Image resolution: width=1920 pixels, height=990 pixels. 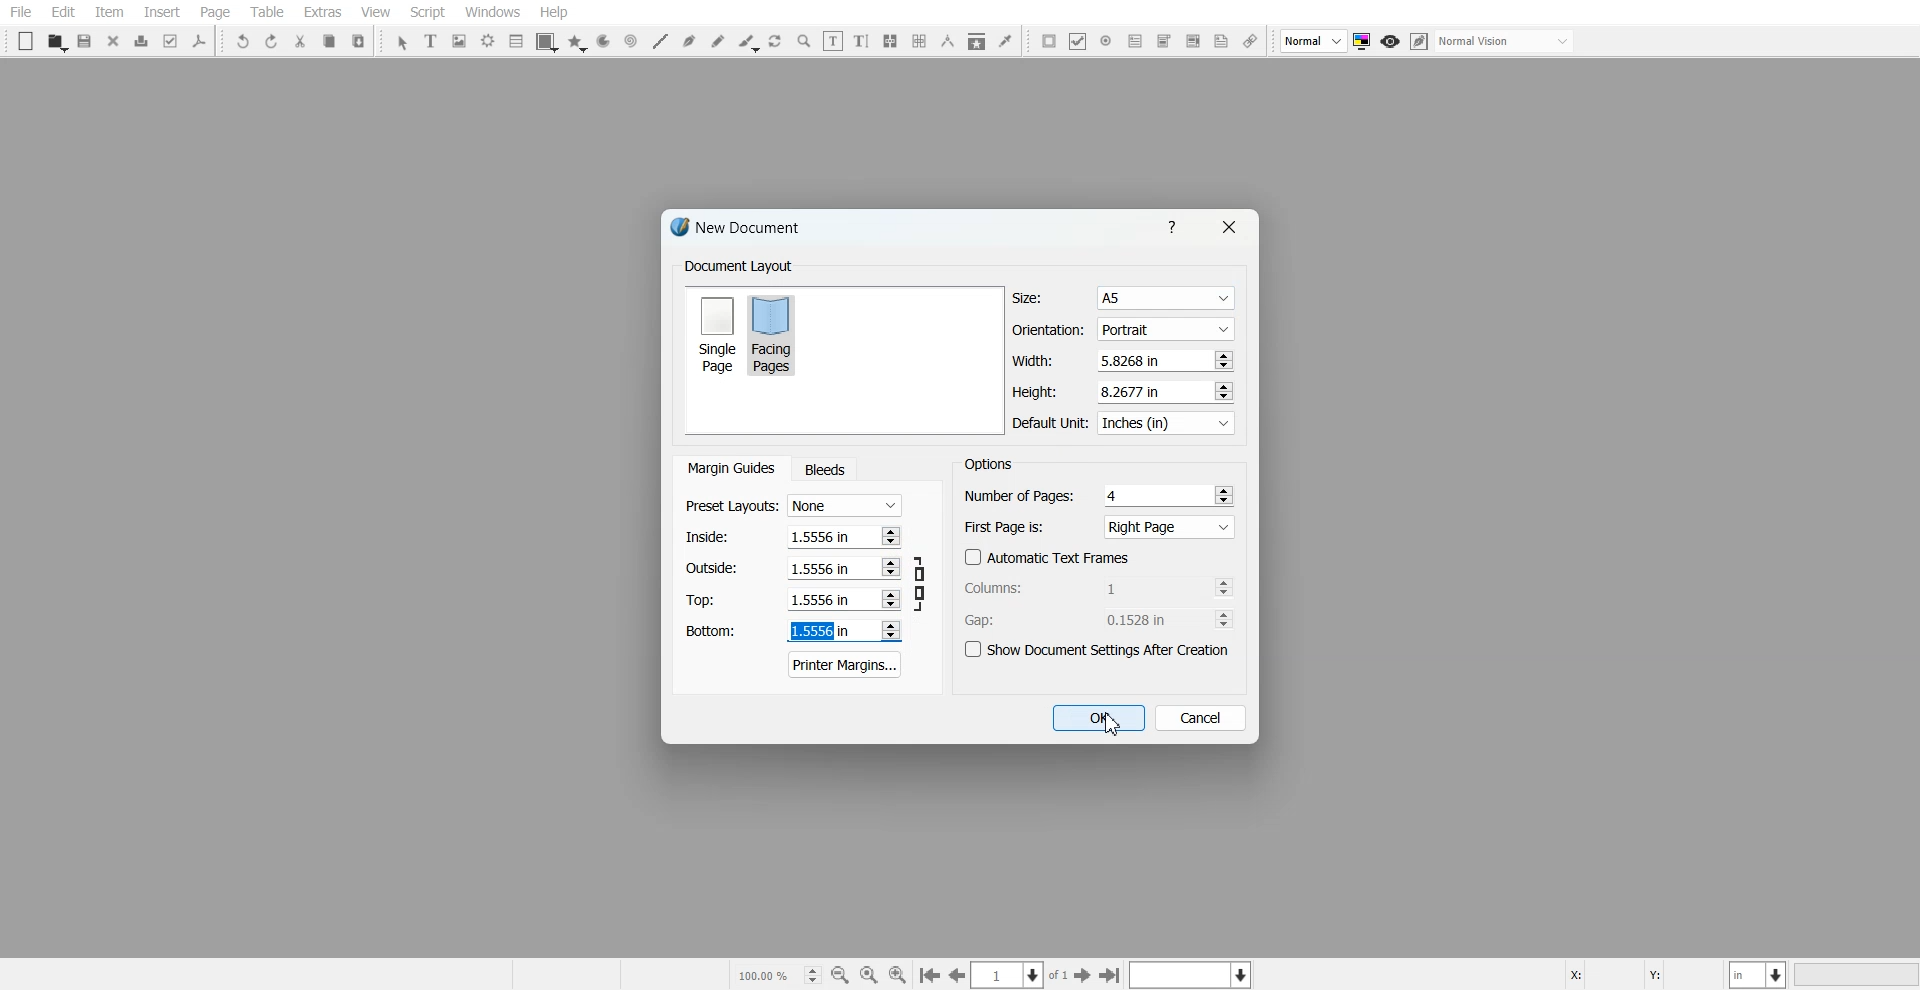 What do you see at coordinates (161, 12) in the screenshot?
I see `Insert` at bounding box center [161, 12].